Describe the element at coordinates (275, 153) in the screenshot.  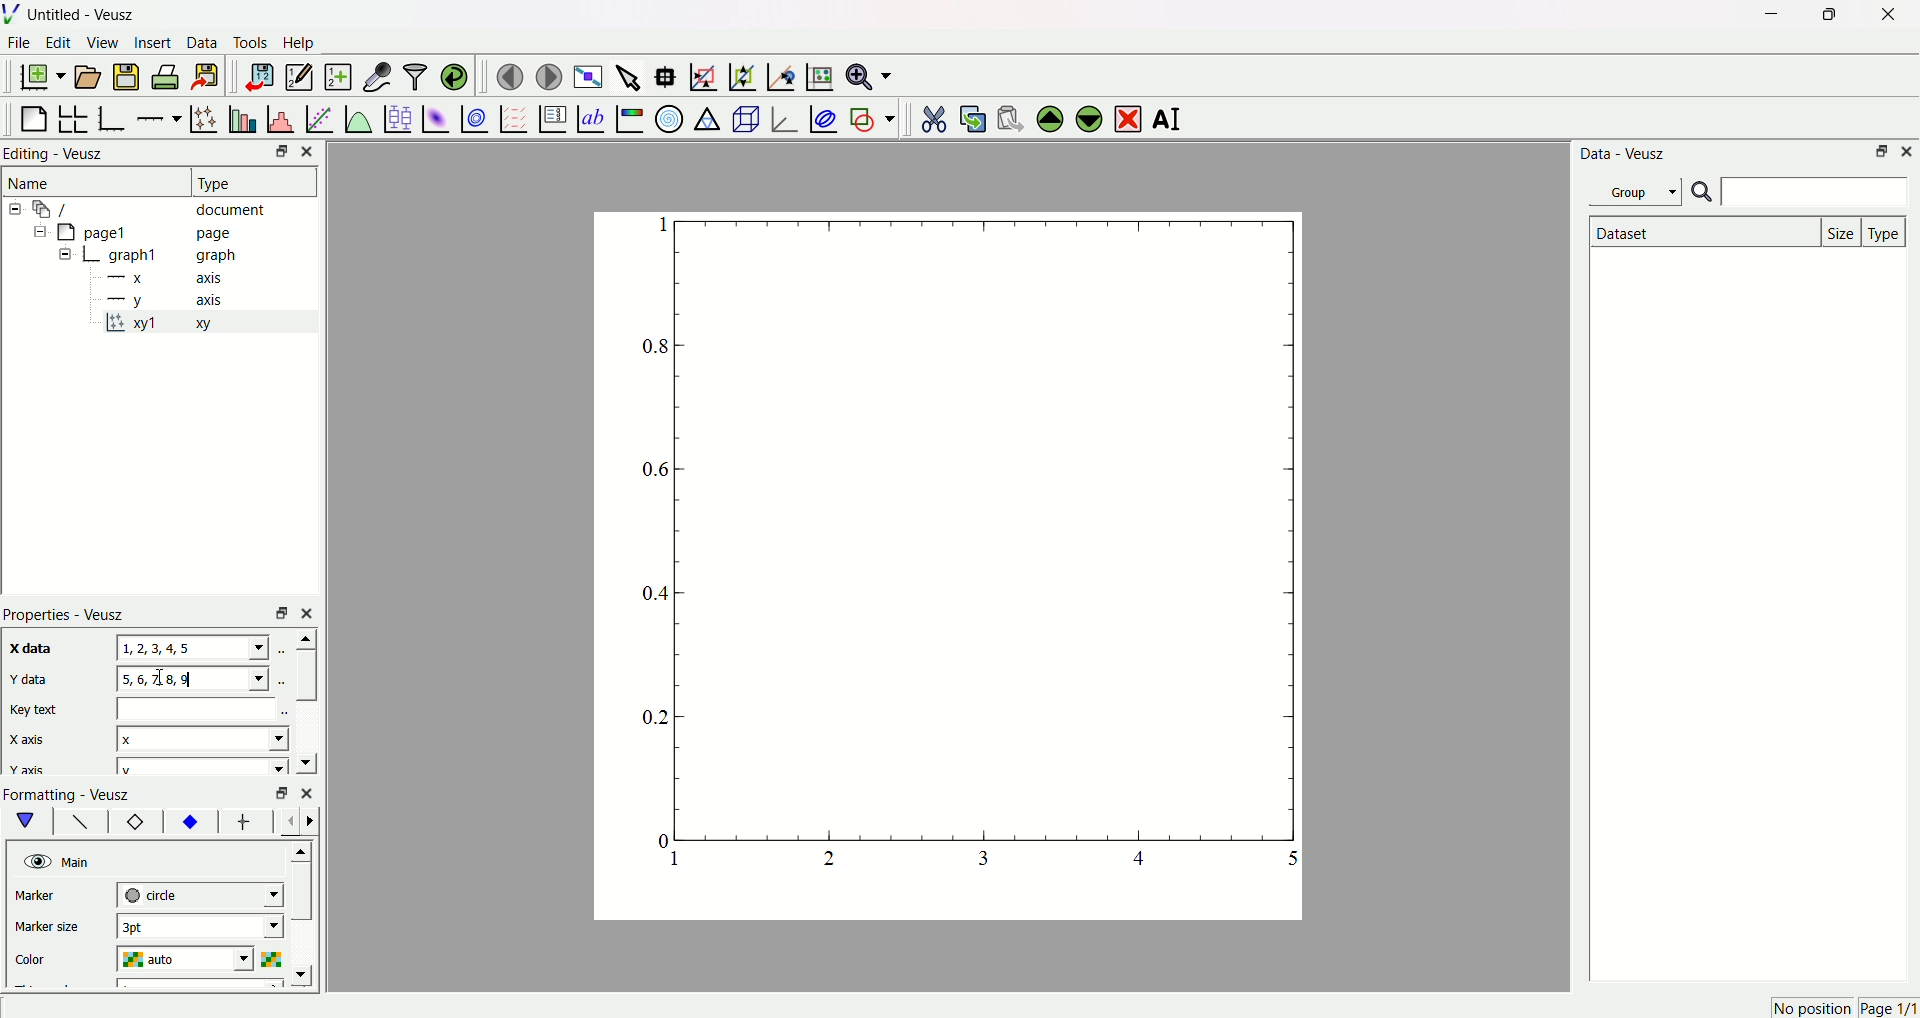
I see `Minimize` at that location.